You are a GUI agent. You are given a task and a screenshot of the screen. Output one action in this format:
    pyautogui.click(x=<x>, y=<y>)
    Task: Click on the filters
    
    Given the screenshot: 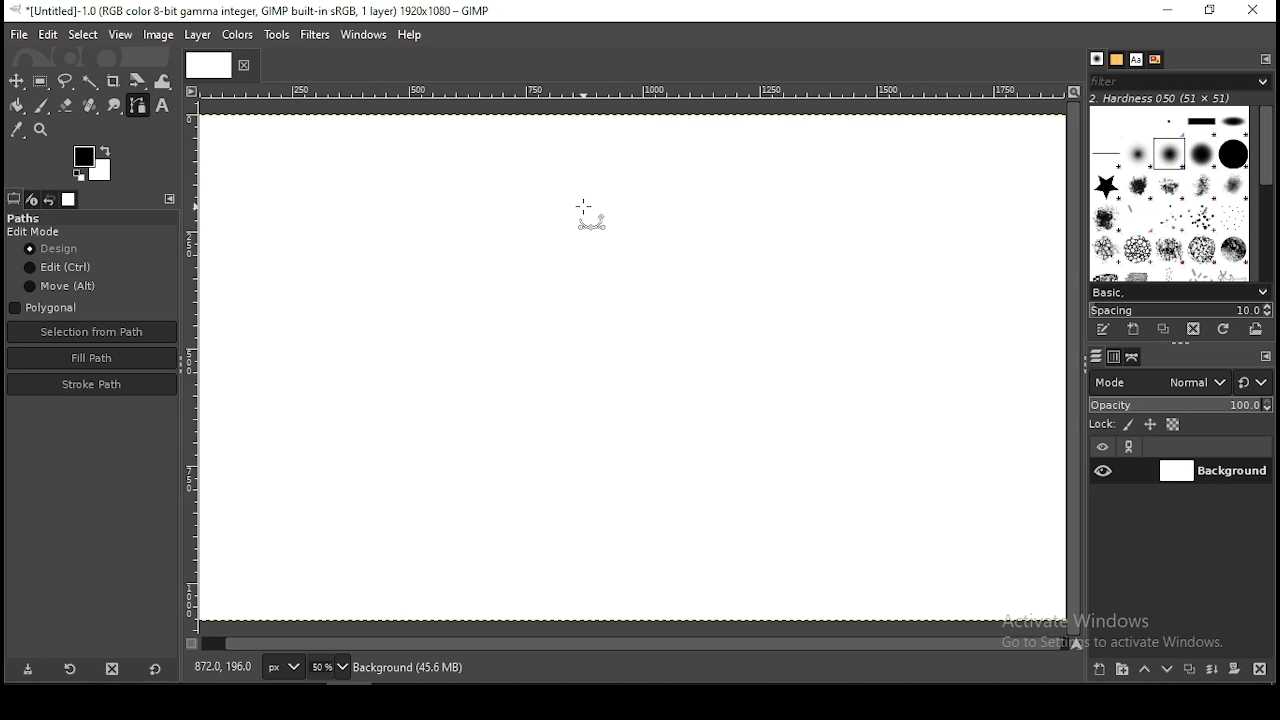 What is the action you would take?
    pyautogui.click(x=314, y=34)
    